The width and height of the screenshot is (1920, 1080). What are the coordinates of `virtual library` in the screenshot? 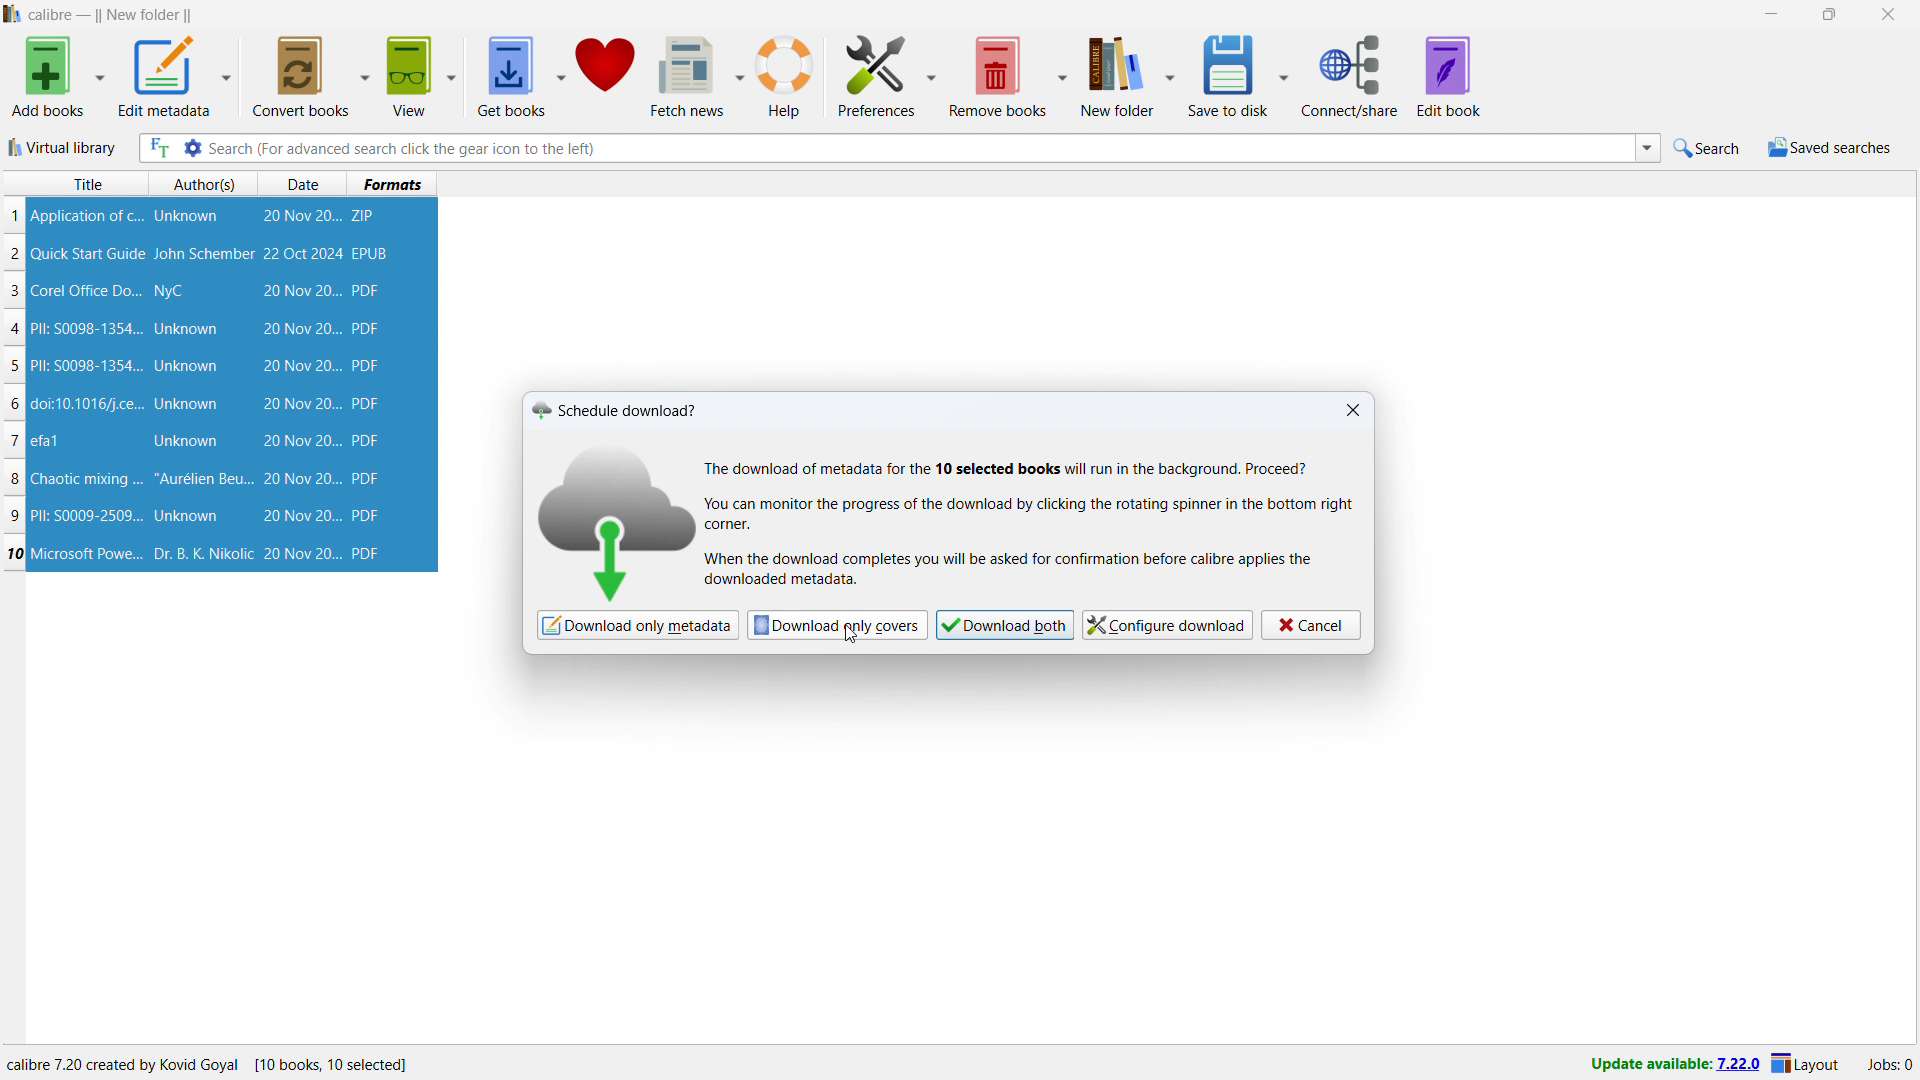 It's located at (63, 147).